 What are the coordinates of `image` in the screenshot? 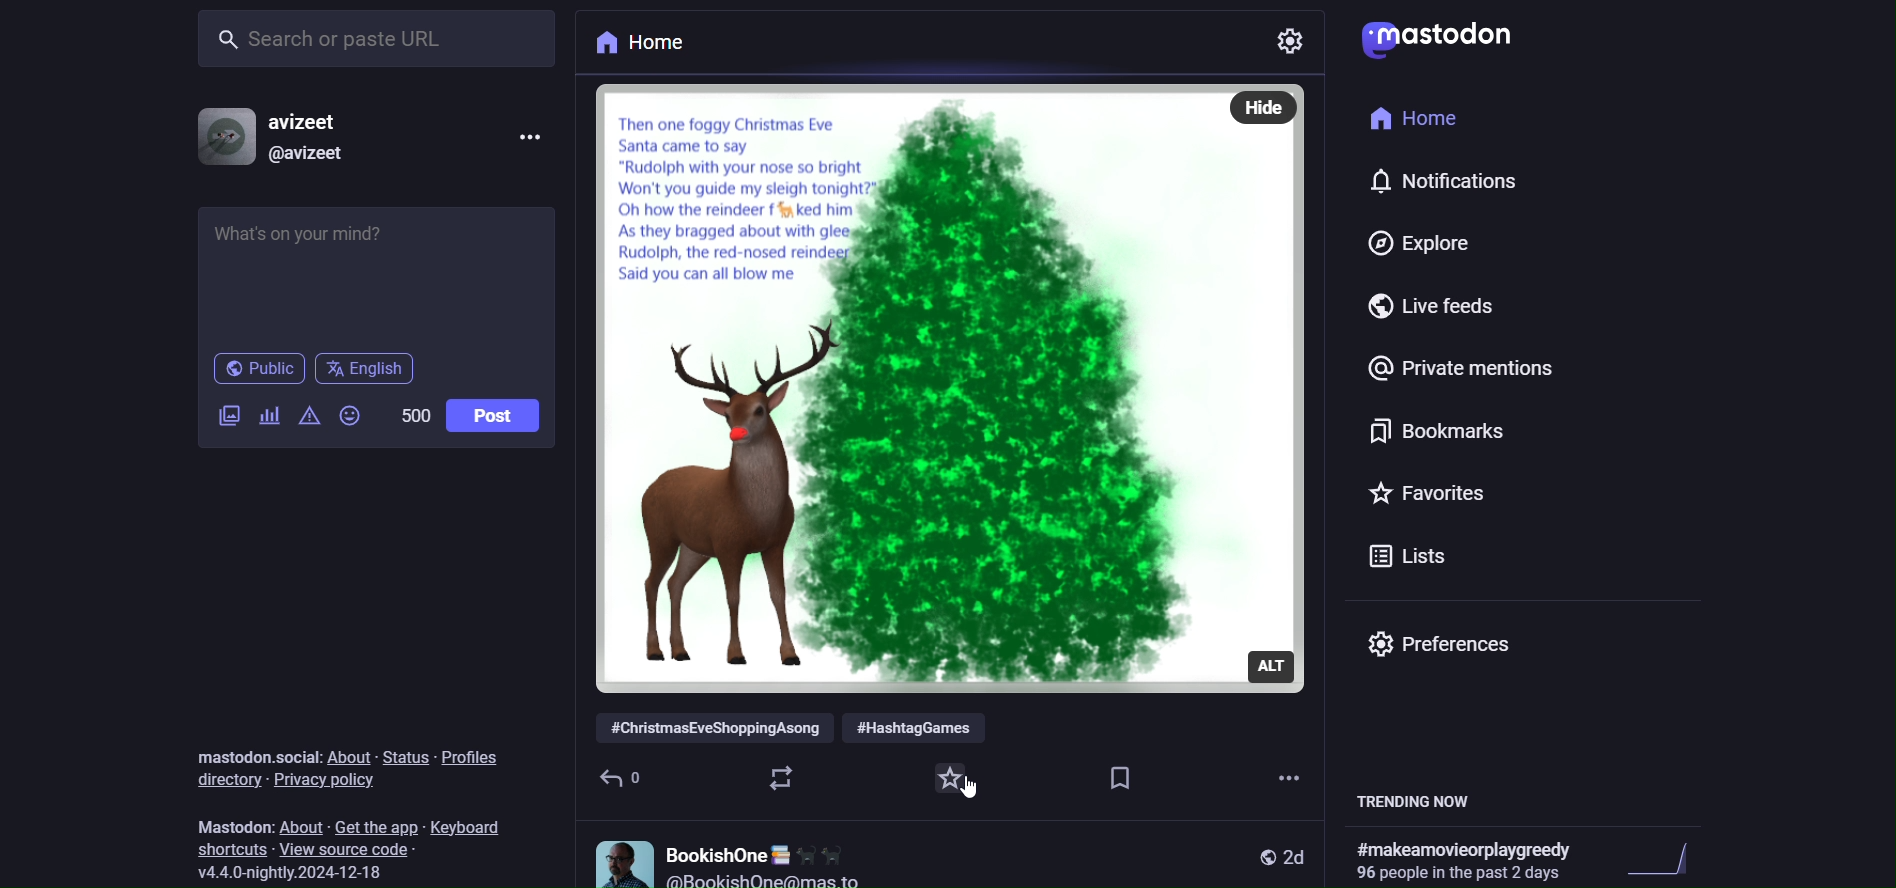 It's located at (919, 383).